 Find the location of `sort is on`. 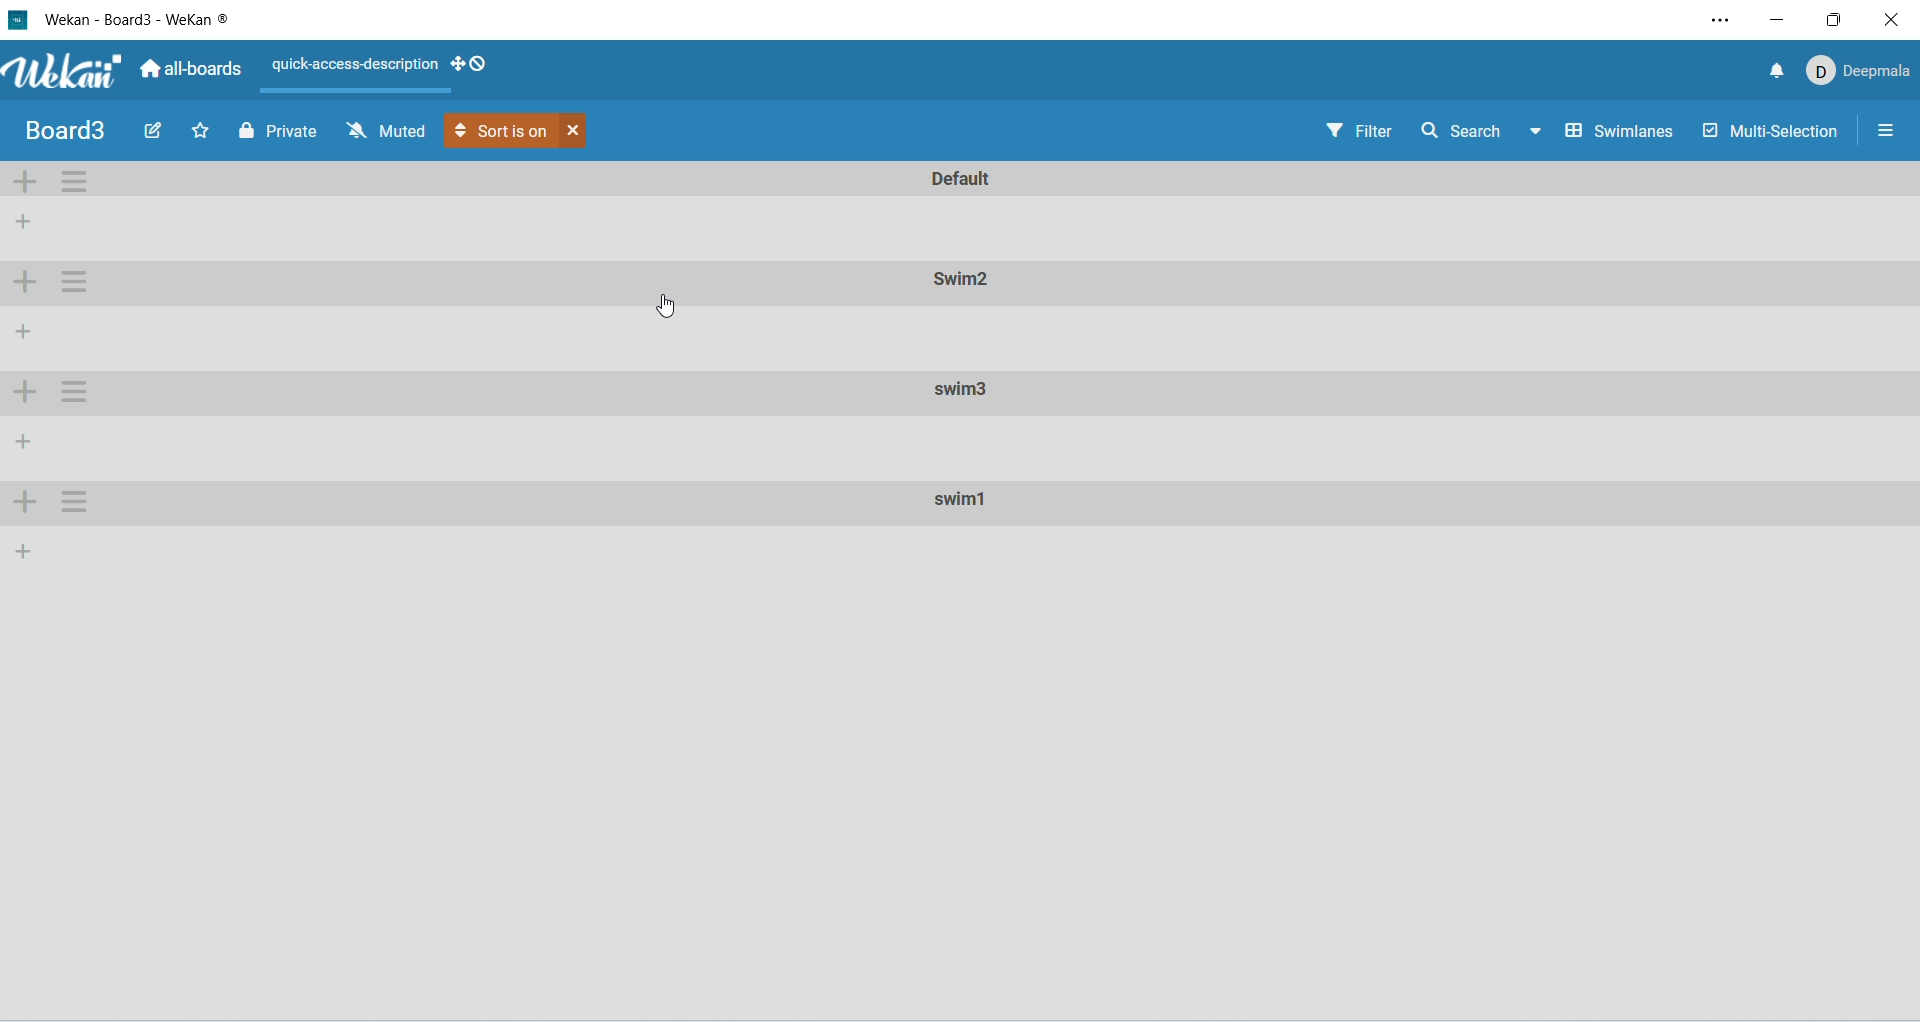

sort is on is located at coordinates (502, 131).